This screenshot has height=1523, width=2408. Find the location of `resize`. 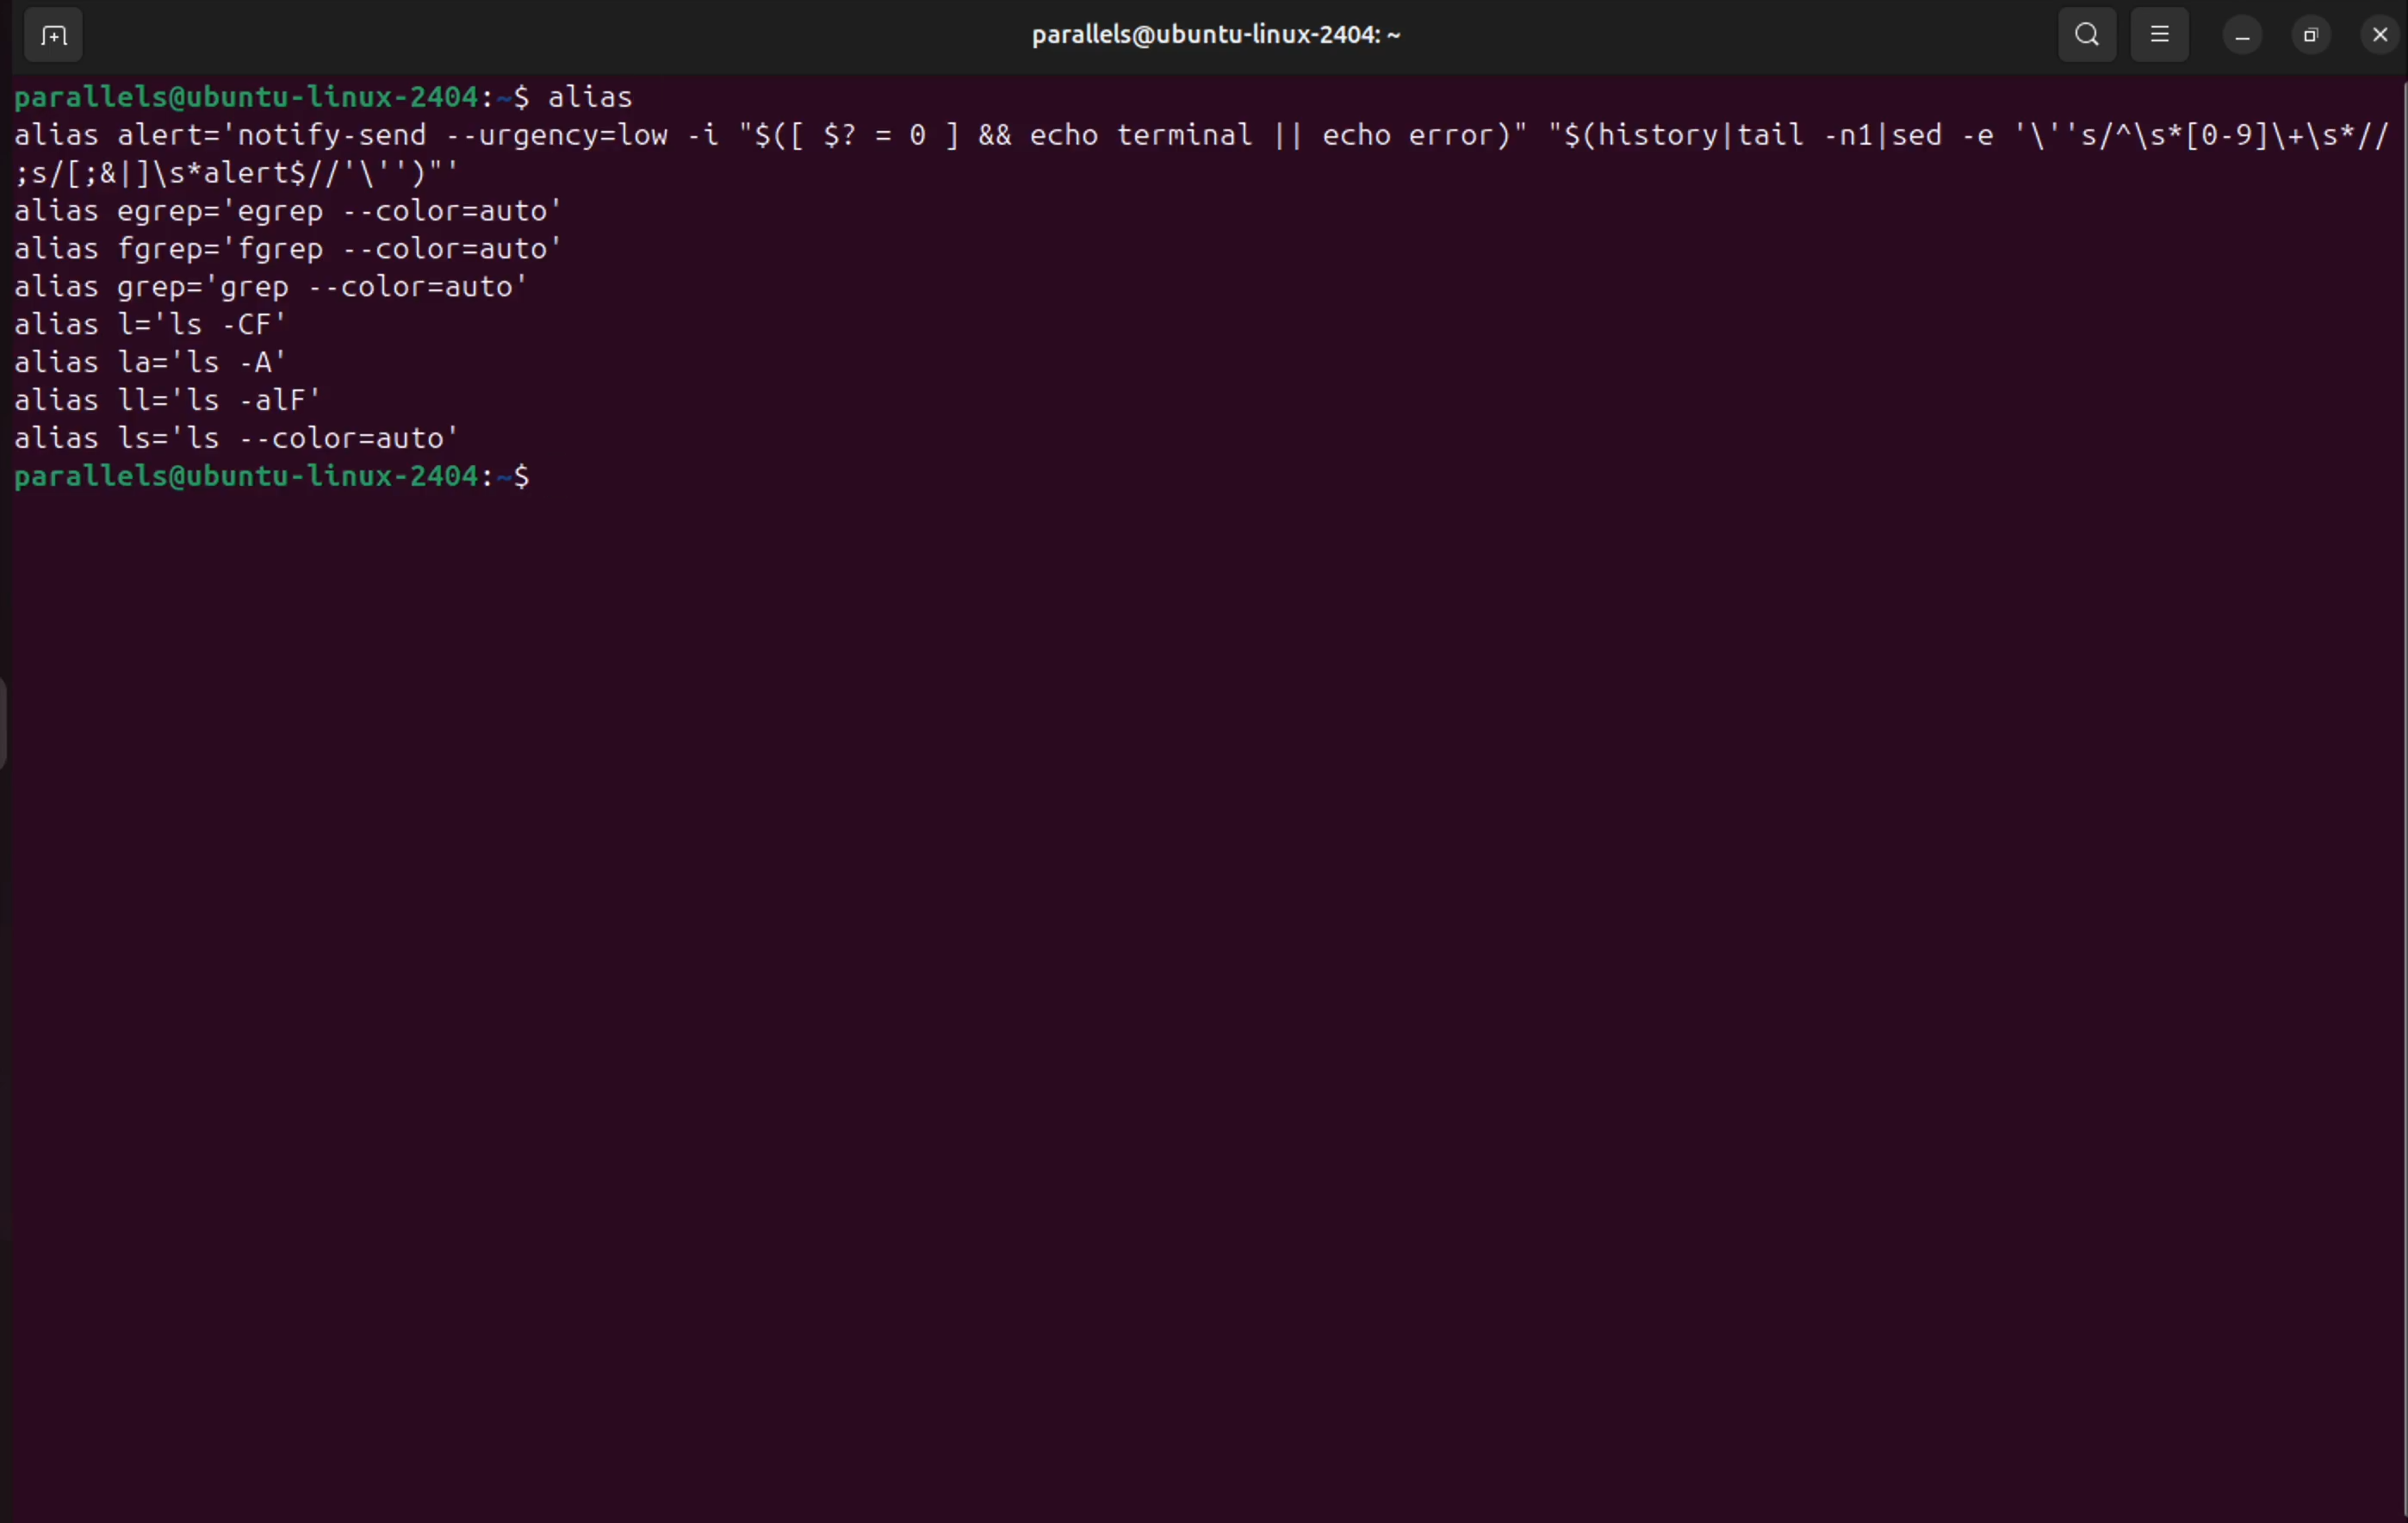

resize is located at coordinates (2311, 34).